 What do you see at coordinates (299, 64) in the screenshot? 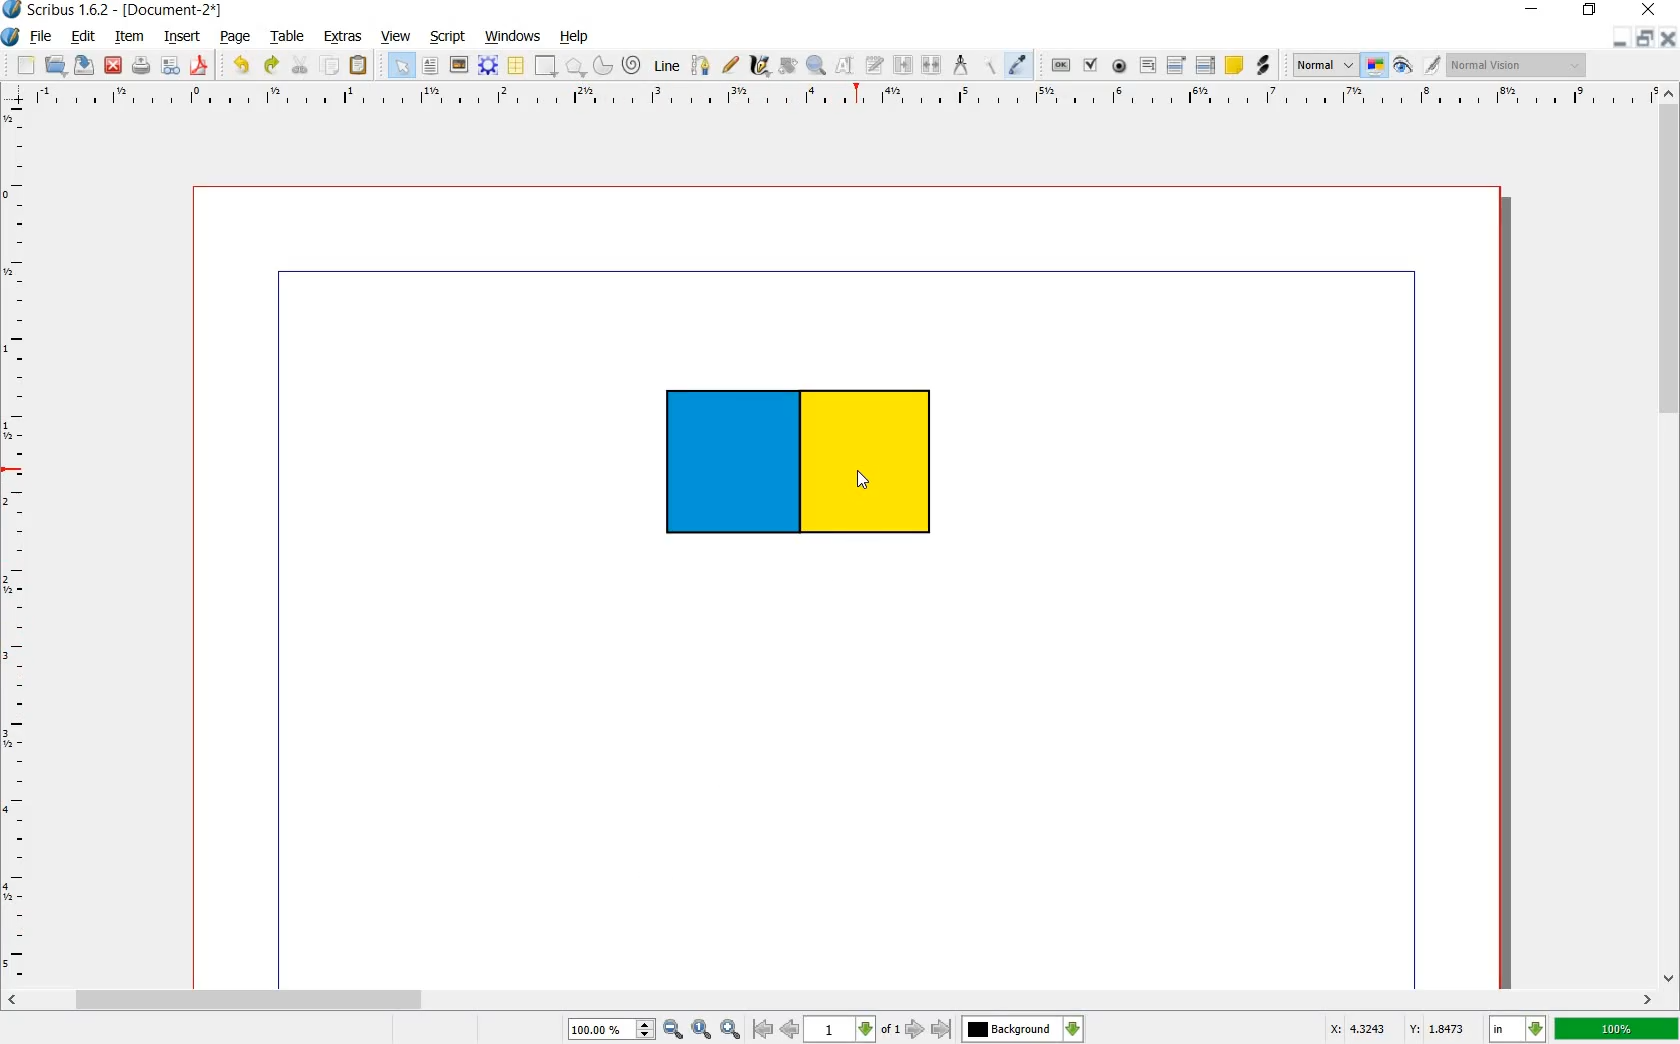
I see `cut` at bounding box center [299, 64].